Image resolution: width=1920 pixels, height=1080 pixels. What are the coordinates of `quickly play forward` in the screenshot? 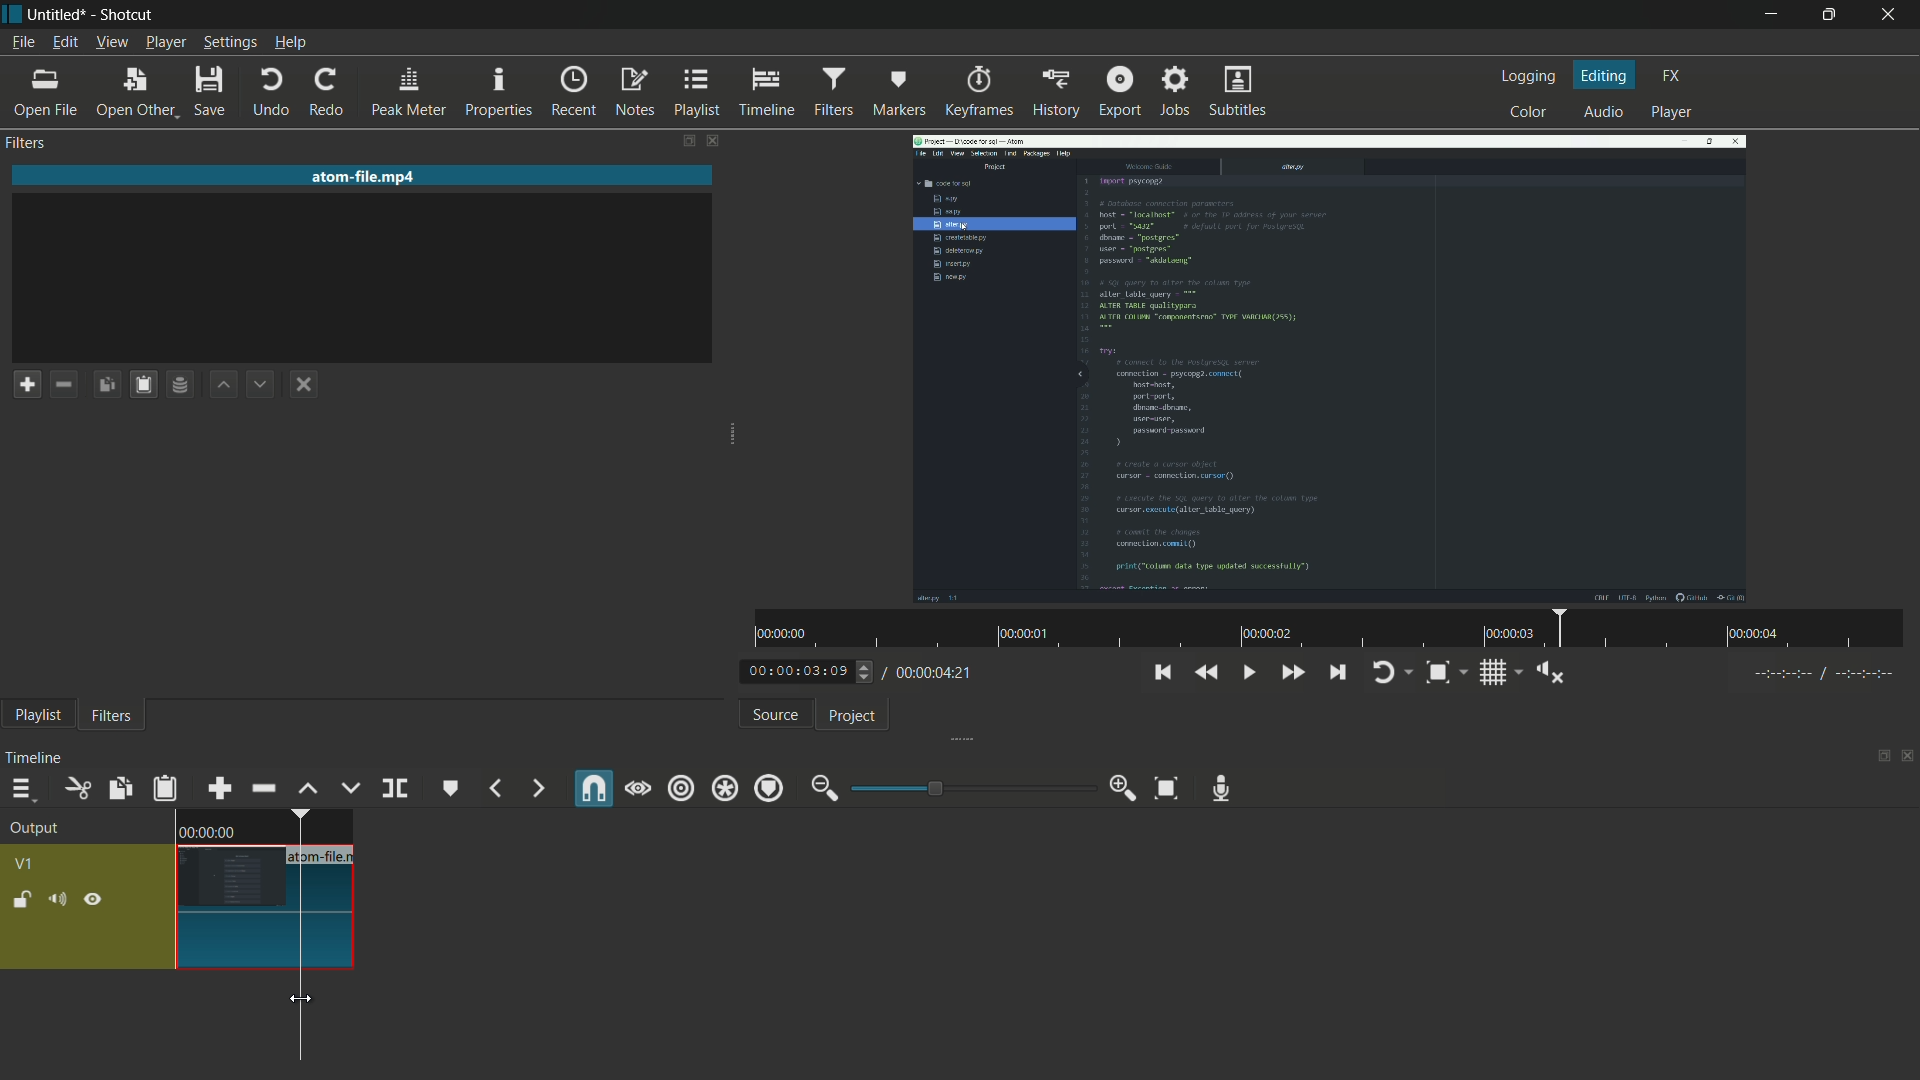 It's located at (1291, 673).